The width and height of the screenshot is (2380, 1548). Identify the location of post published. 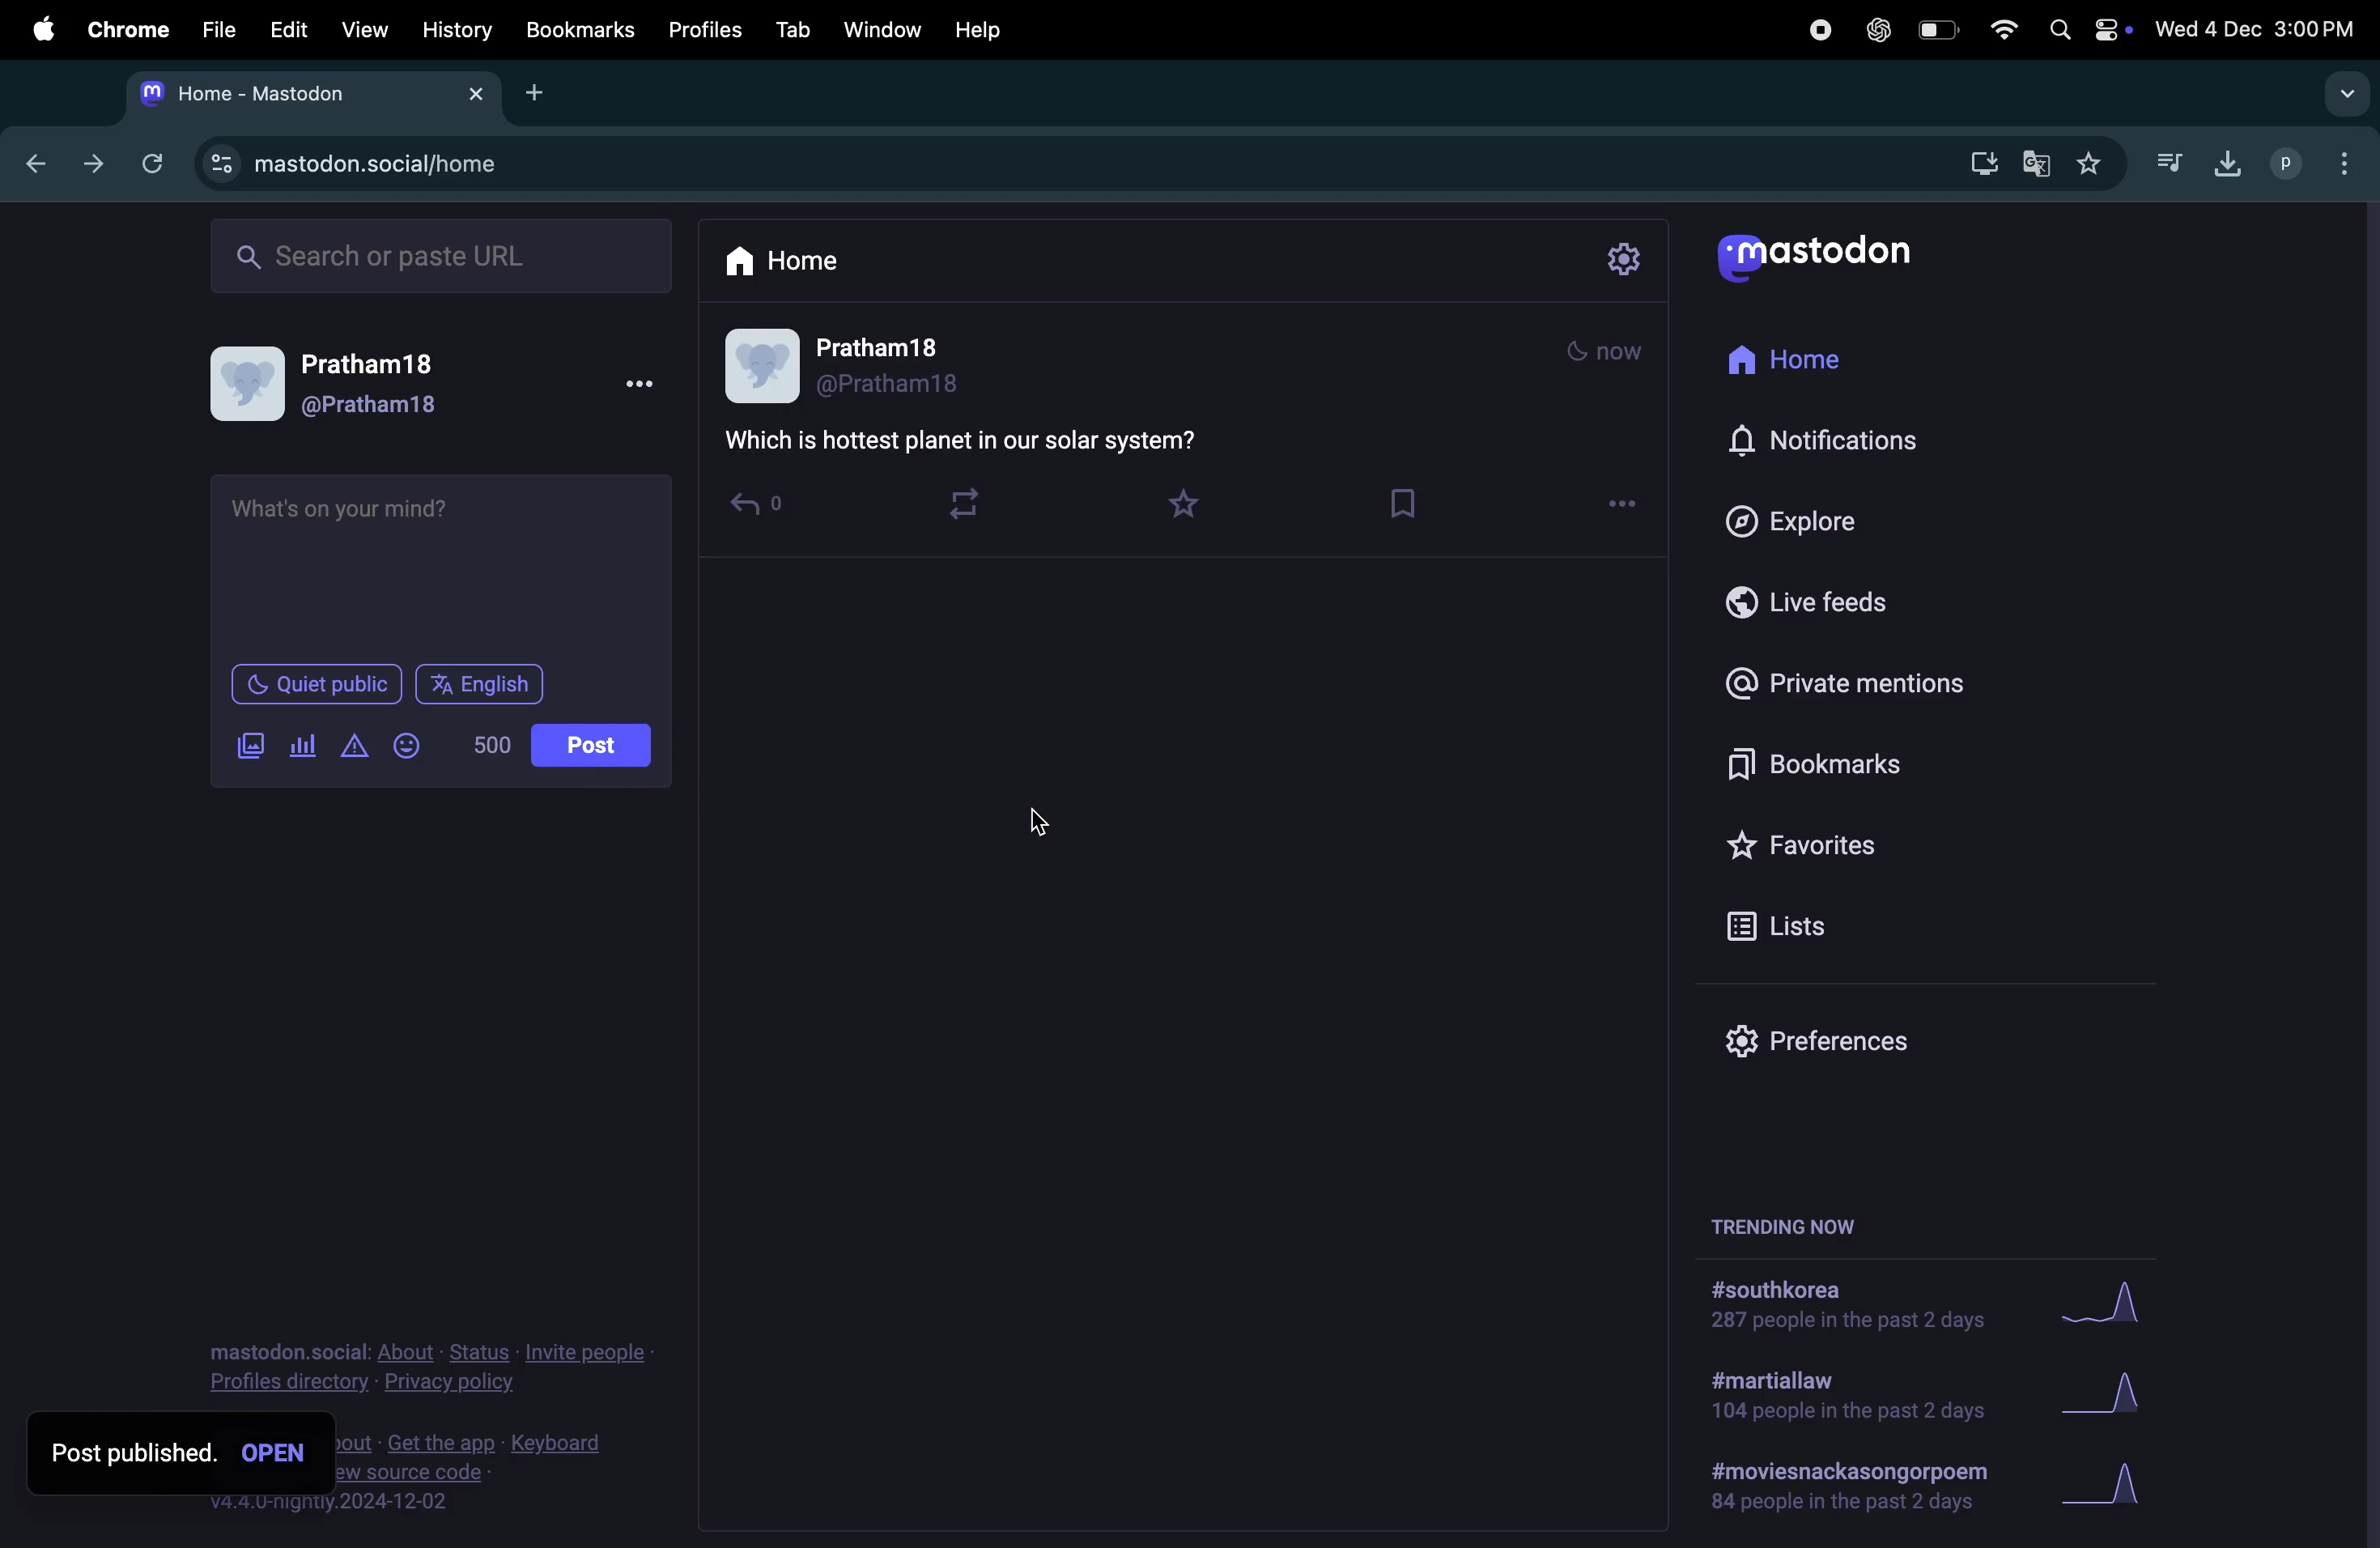
(186, 1454).